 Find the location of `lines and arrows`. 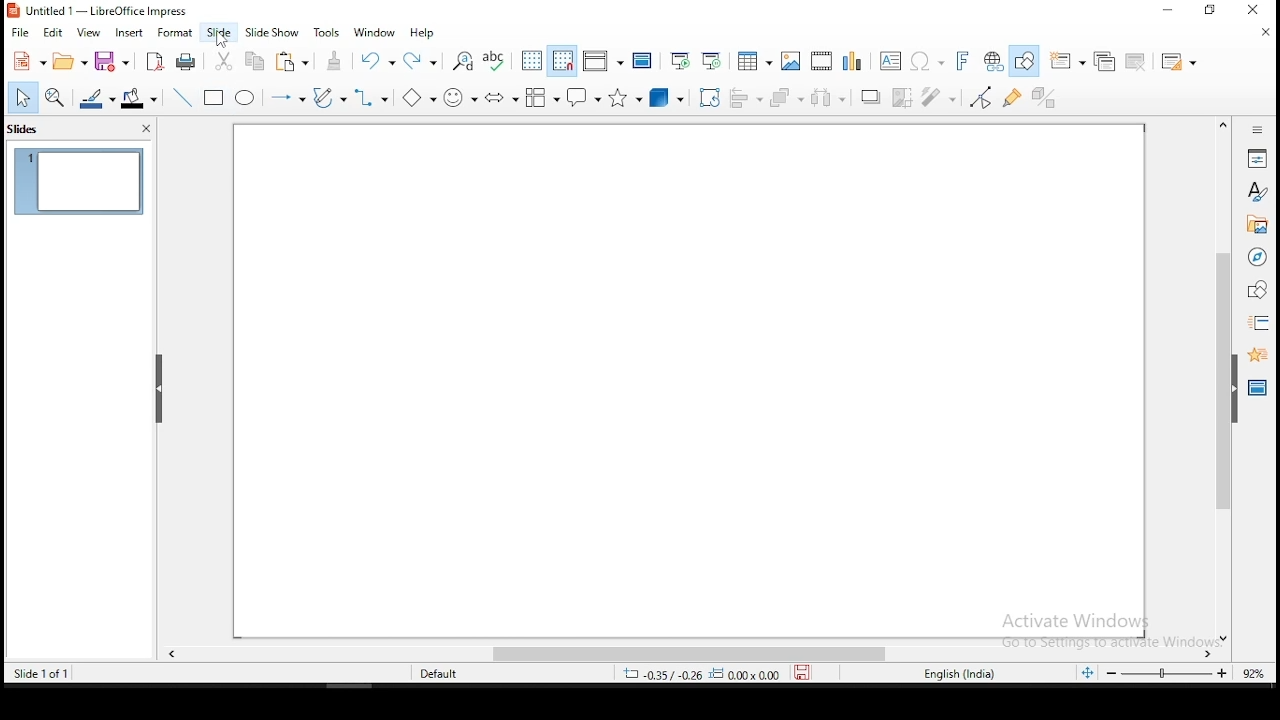

lines and arrows is located at coordinates (287, 97).